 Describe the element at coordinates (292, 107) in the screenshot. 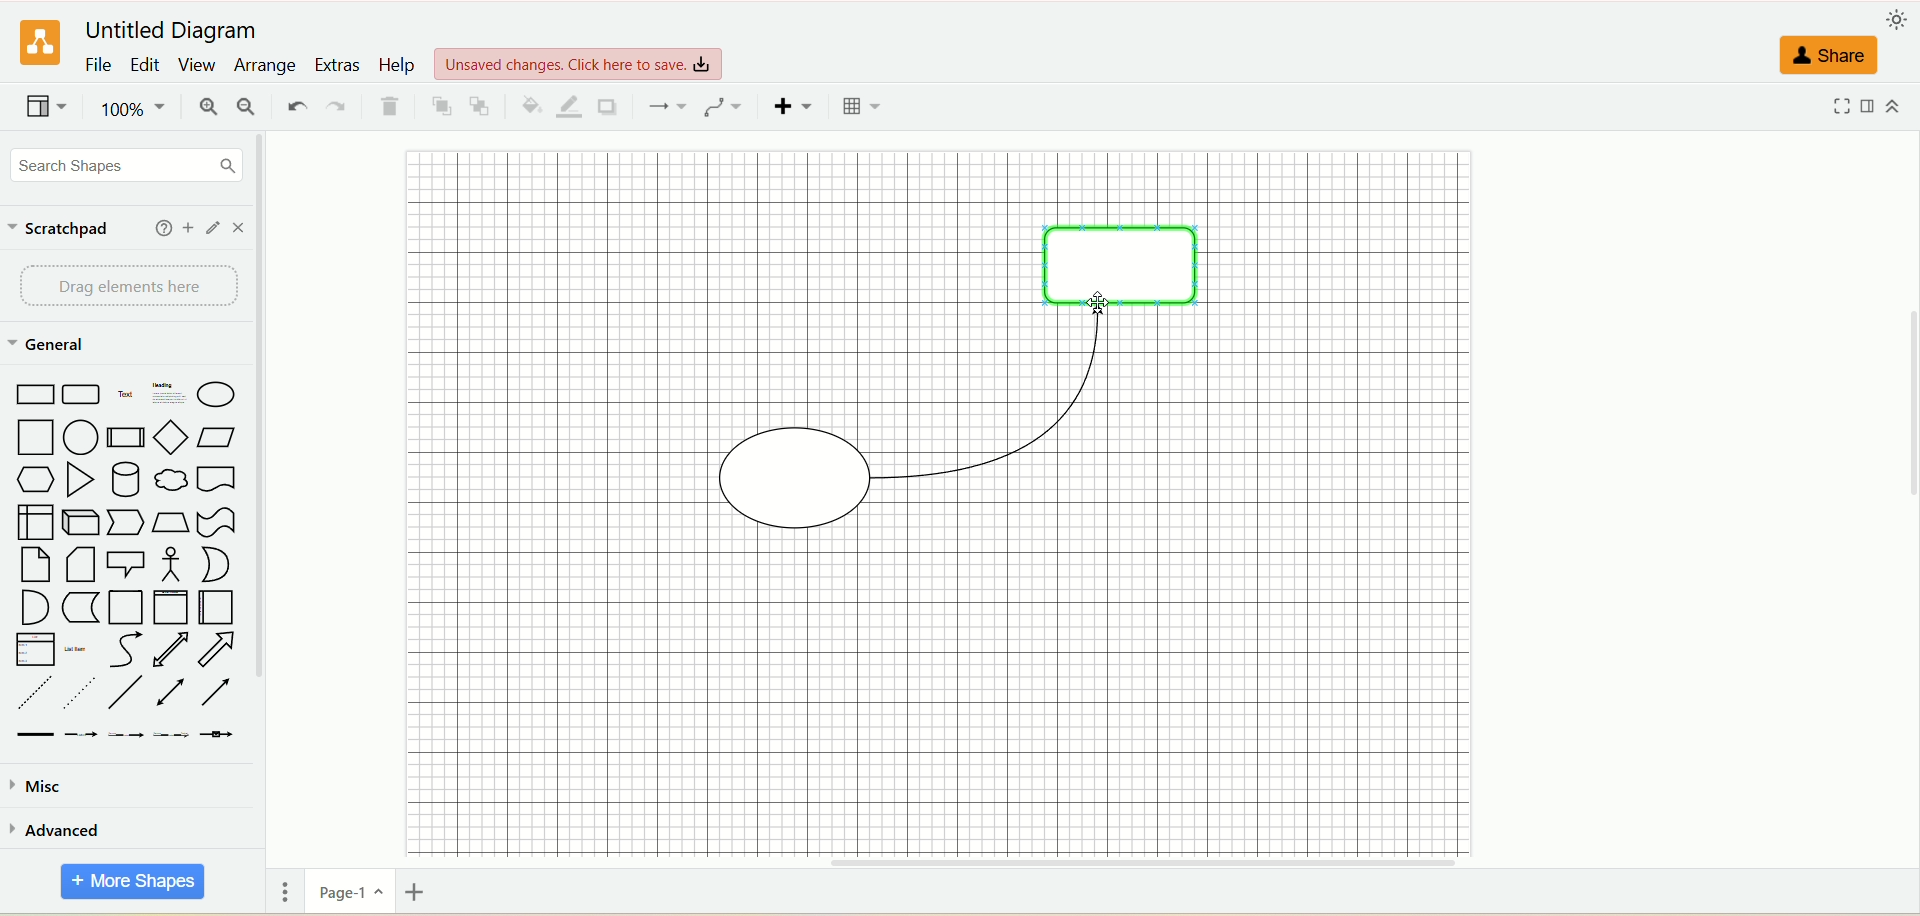

I see `undo` at that location.